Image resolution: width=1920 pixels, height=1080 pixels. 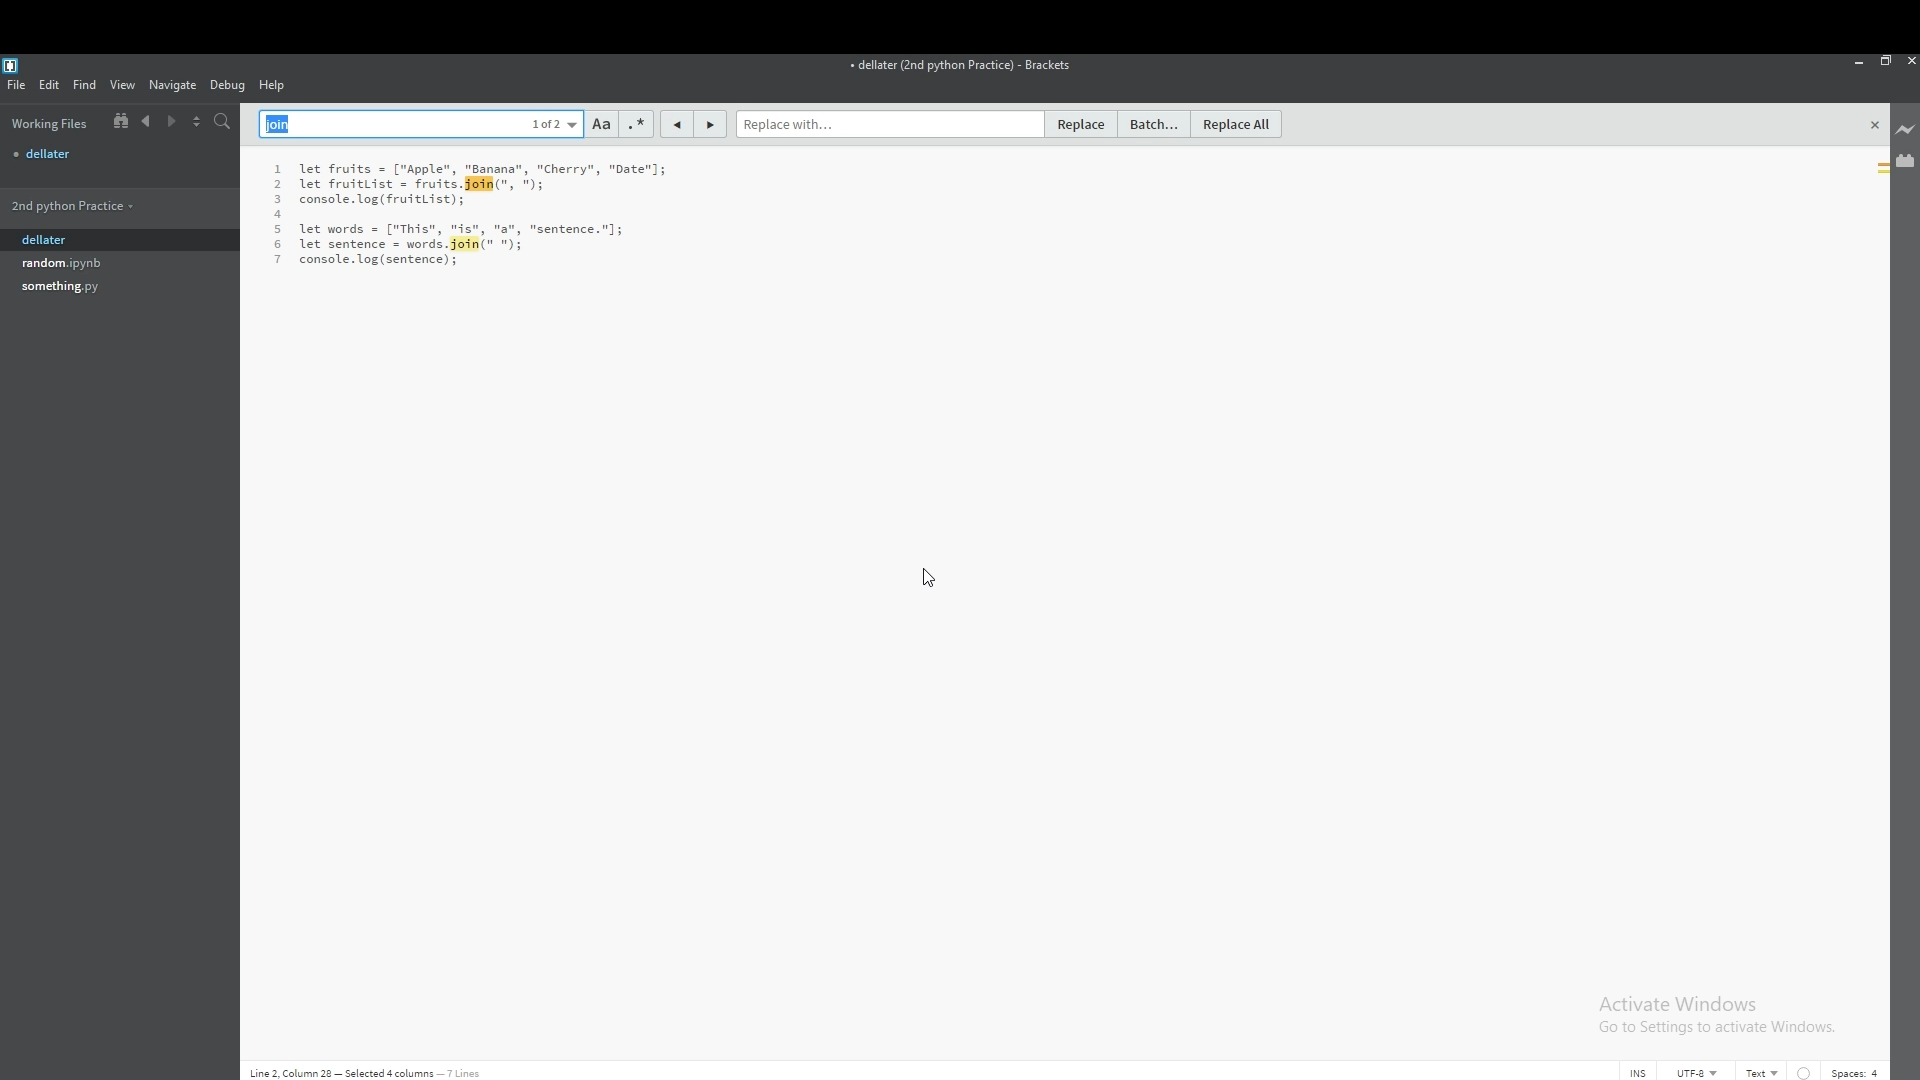 What do you see at coordinates (1858, 1071) in the screenshot?
I see `spaces` at bounding box center [1858, 1071].